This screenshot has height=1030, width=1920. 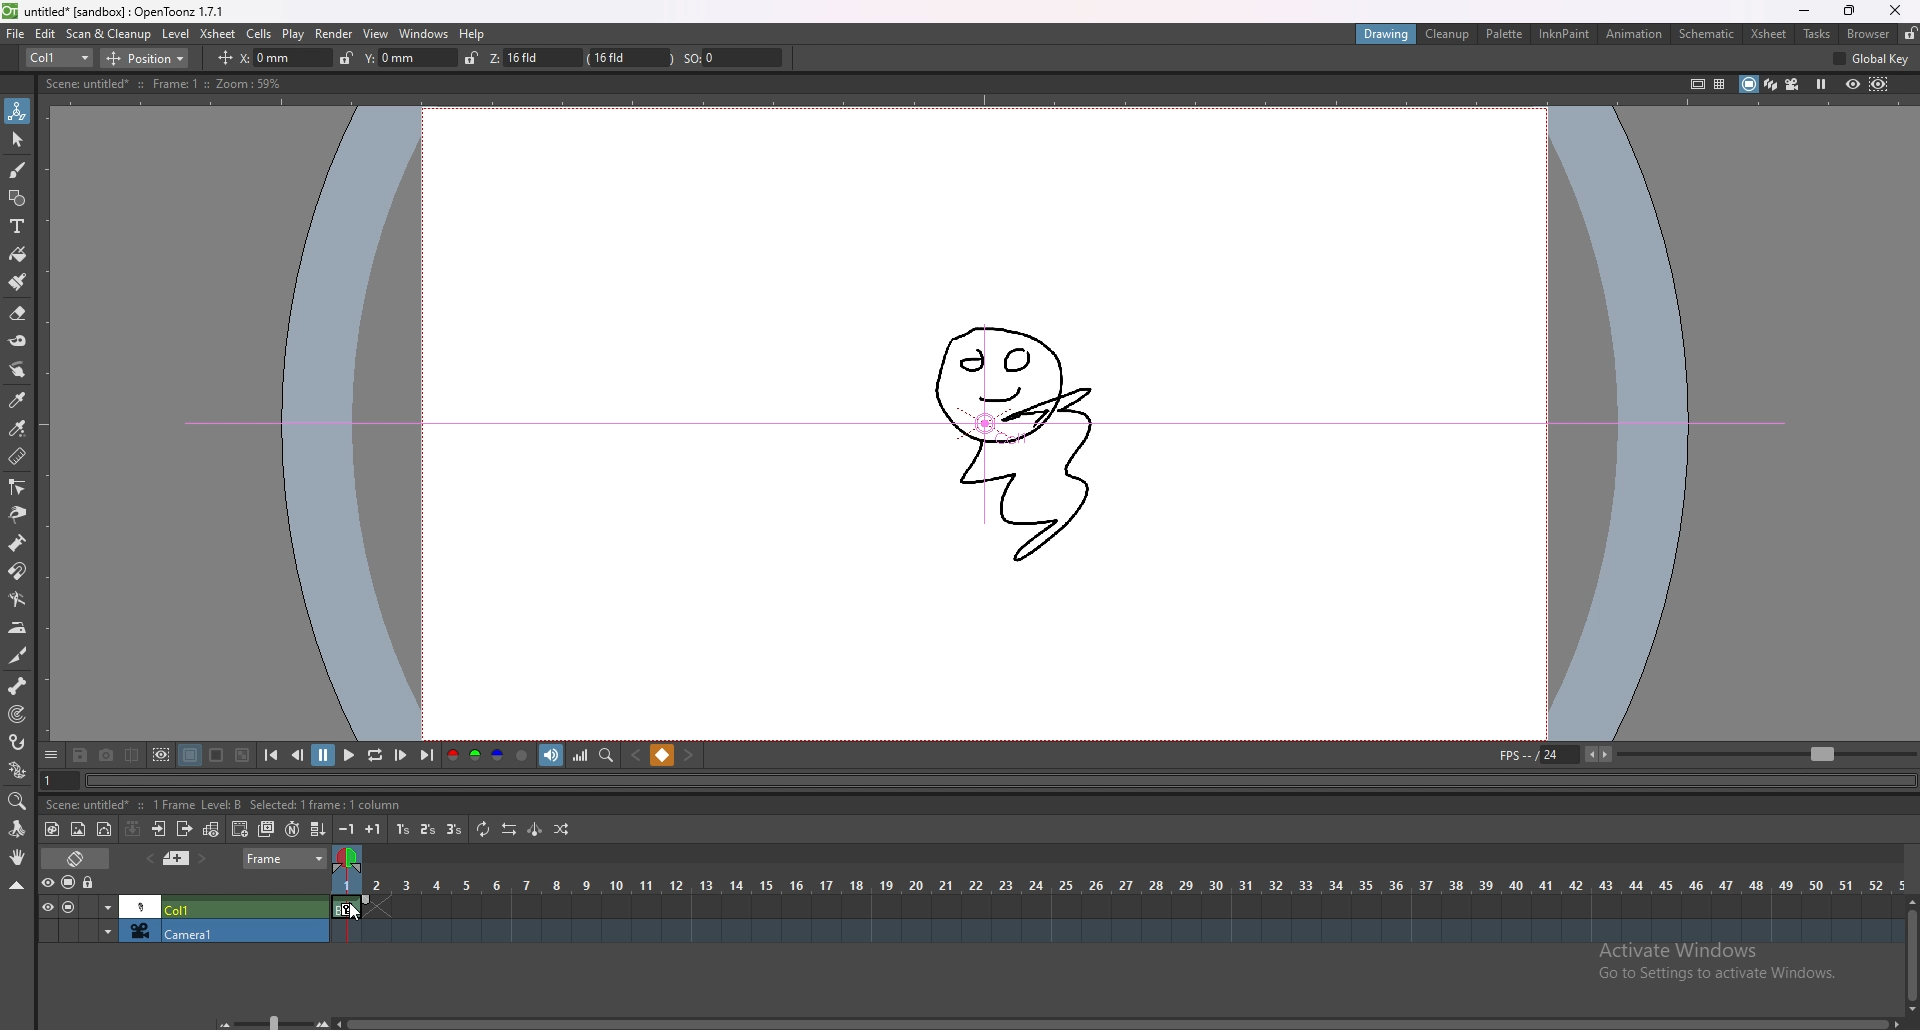 I want to click on reframe on 3s, so click(x=451, y=829).